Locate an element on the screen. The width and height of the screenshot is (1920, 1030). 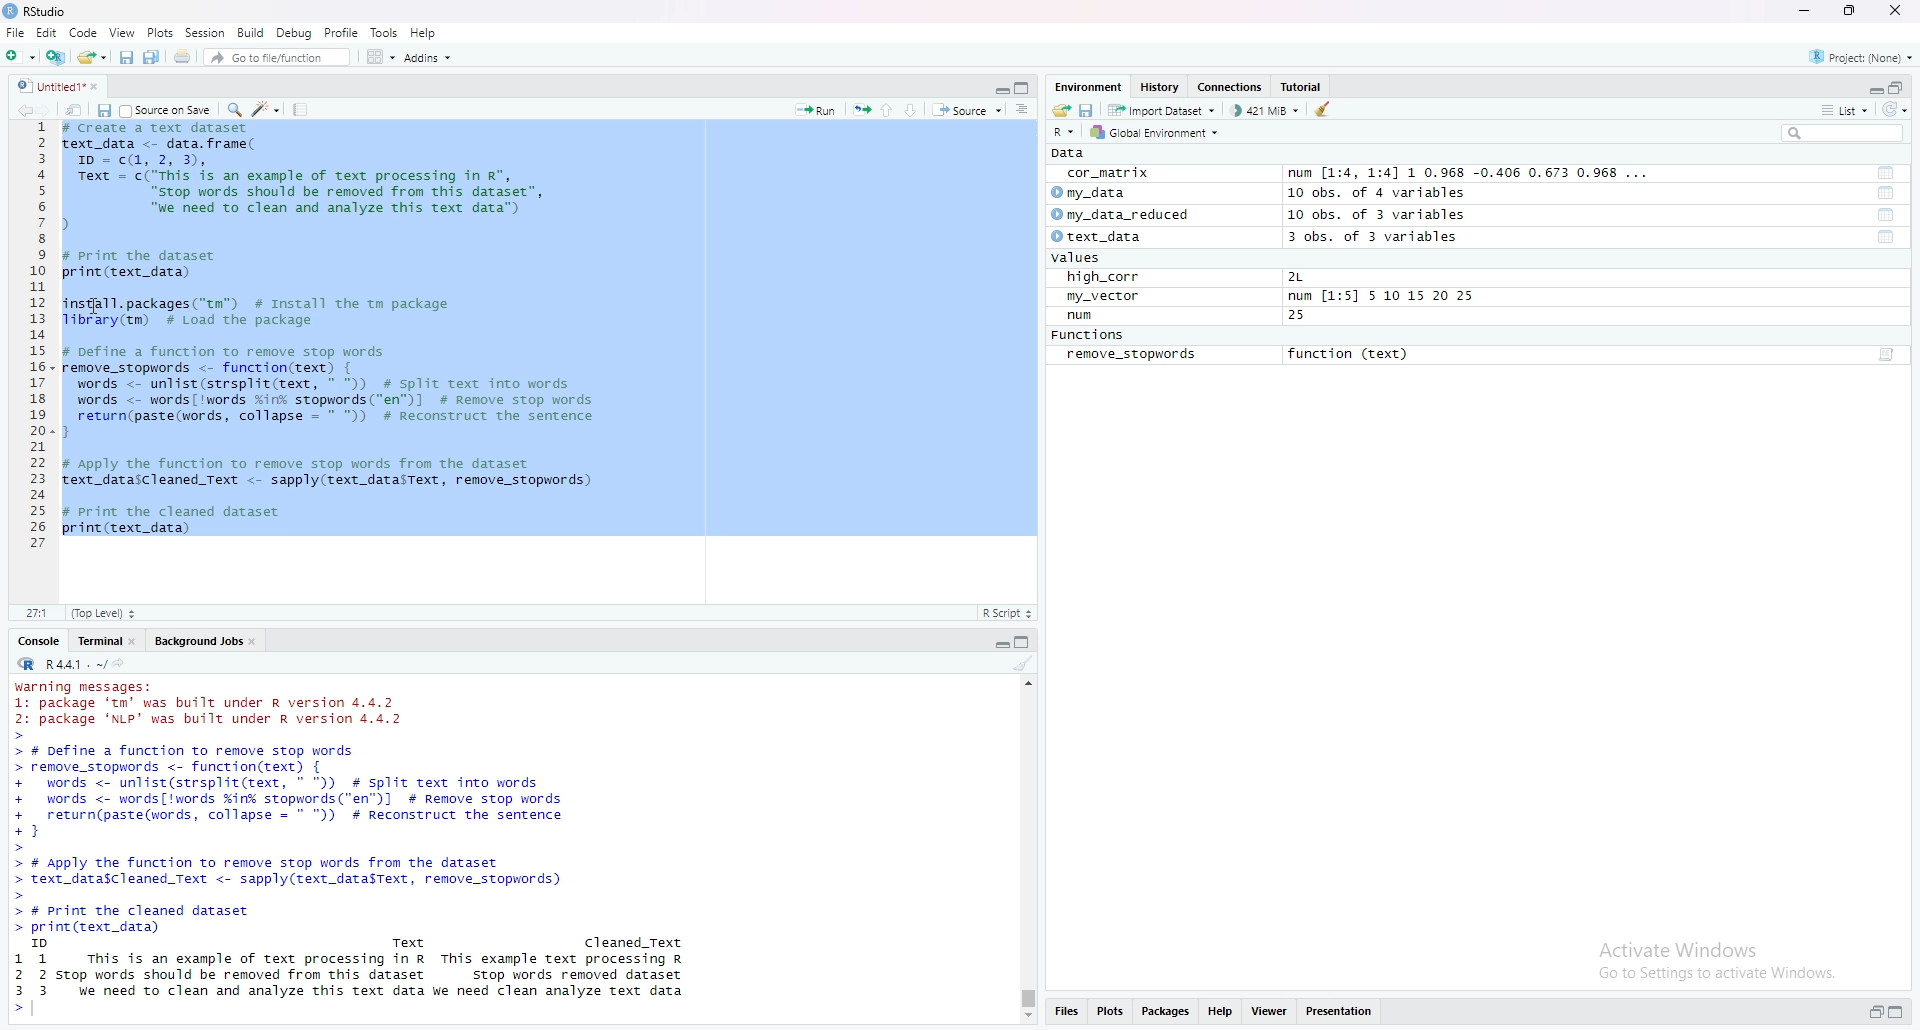
R is located at coordinates (1064, 132).